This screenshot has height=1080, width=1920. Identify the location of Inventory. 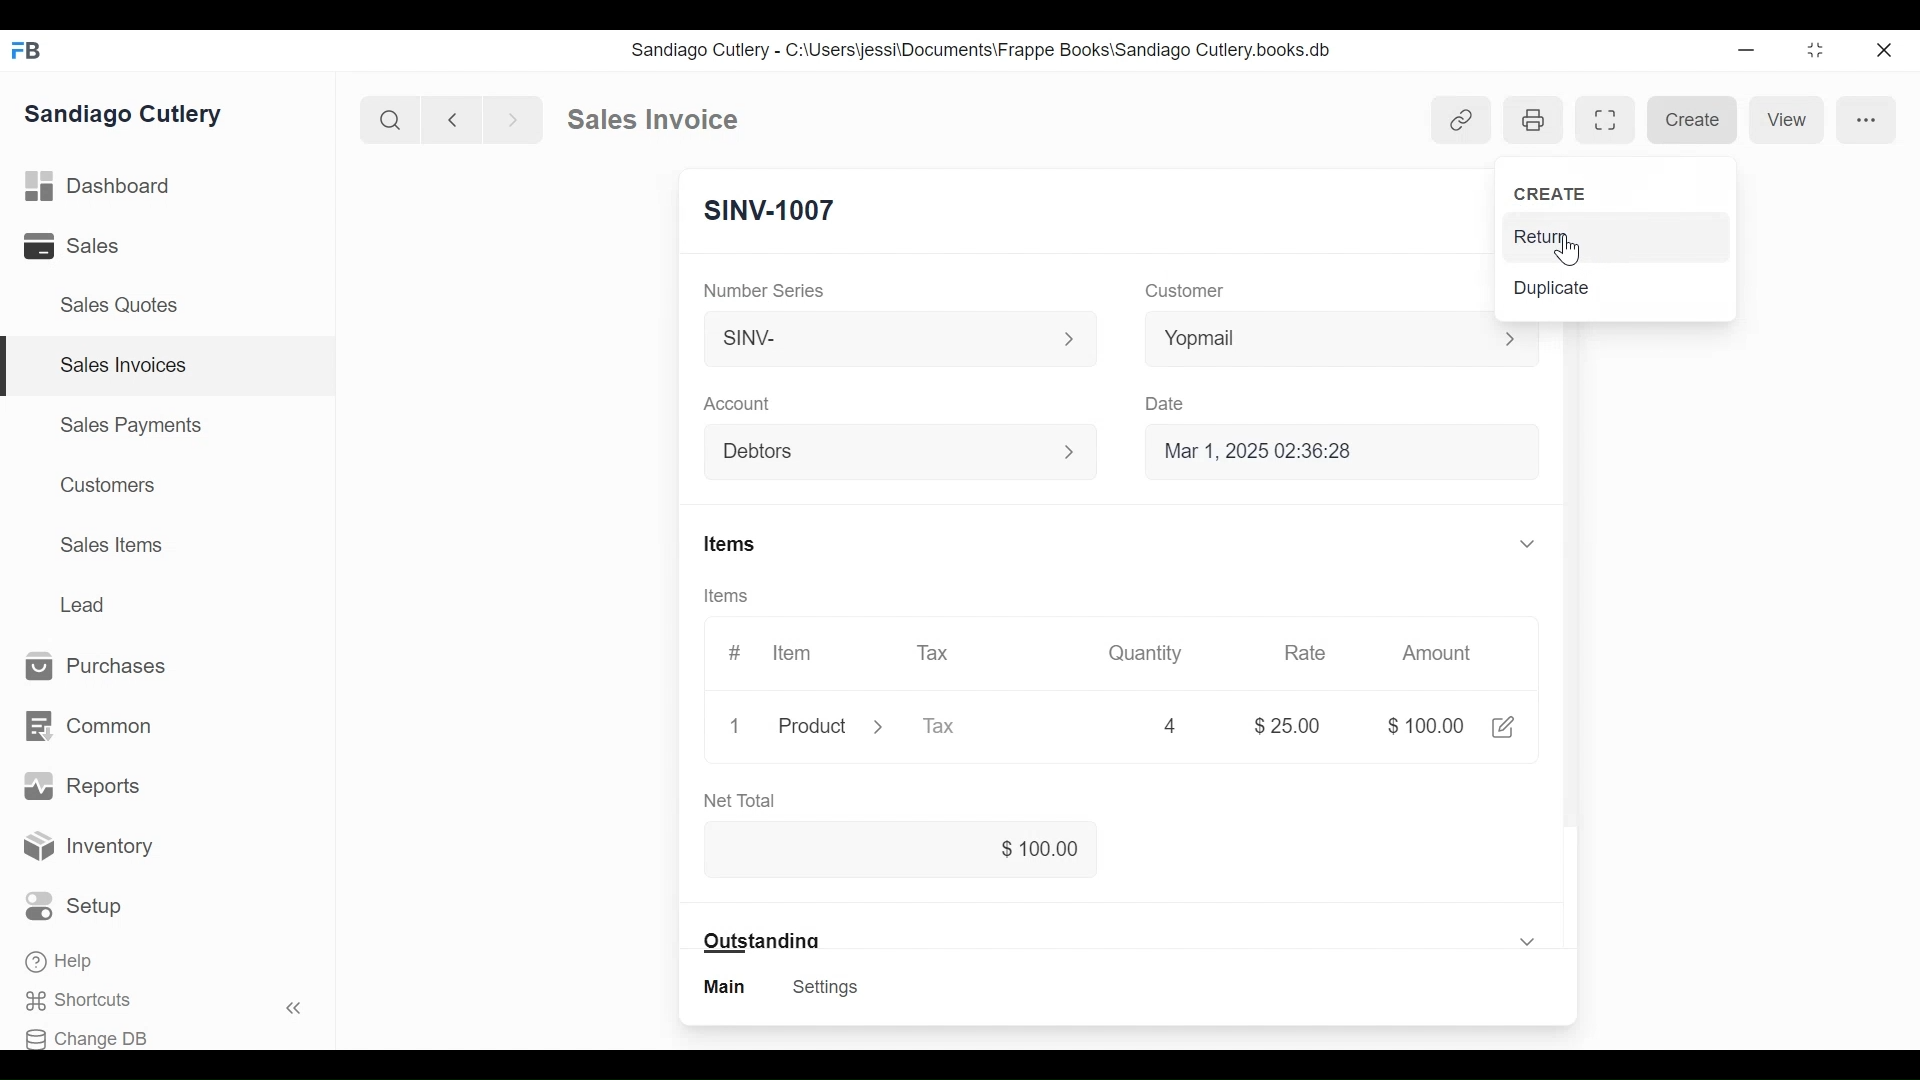
(86, 843).